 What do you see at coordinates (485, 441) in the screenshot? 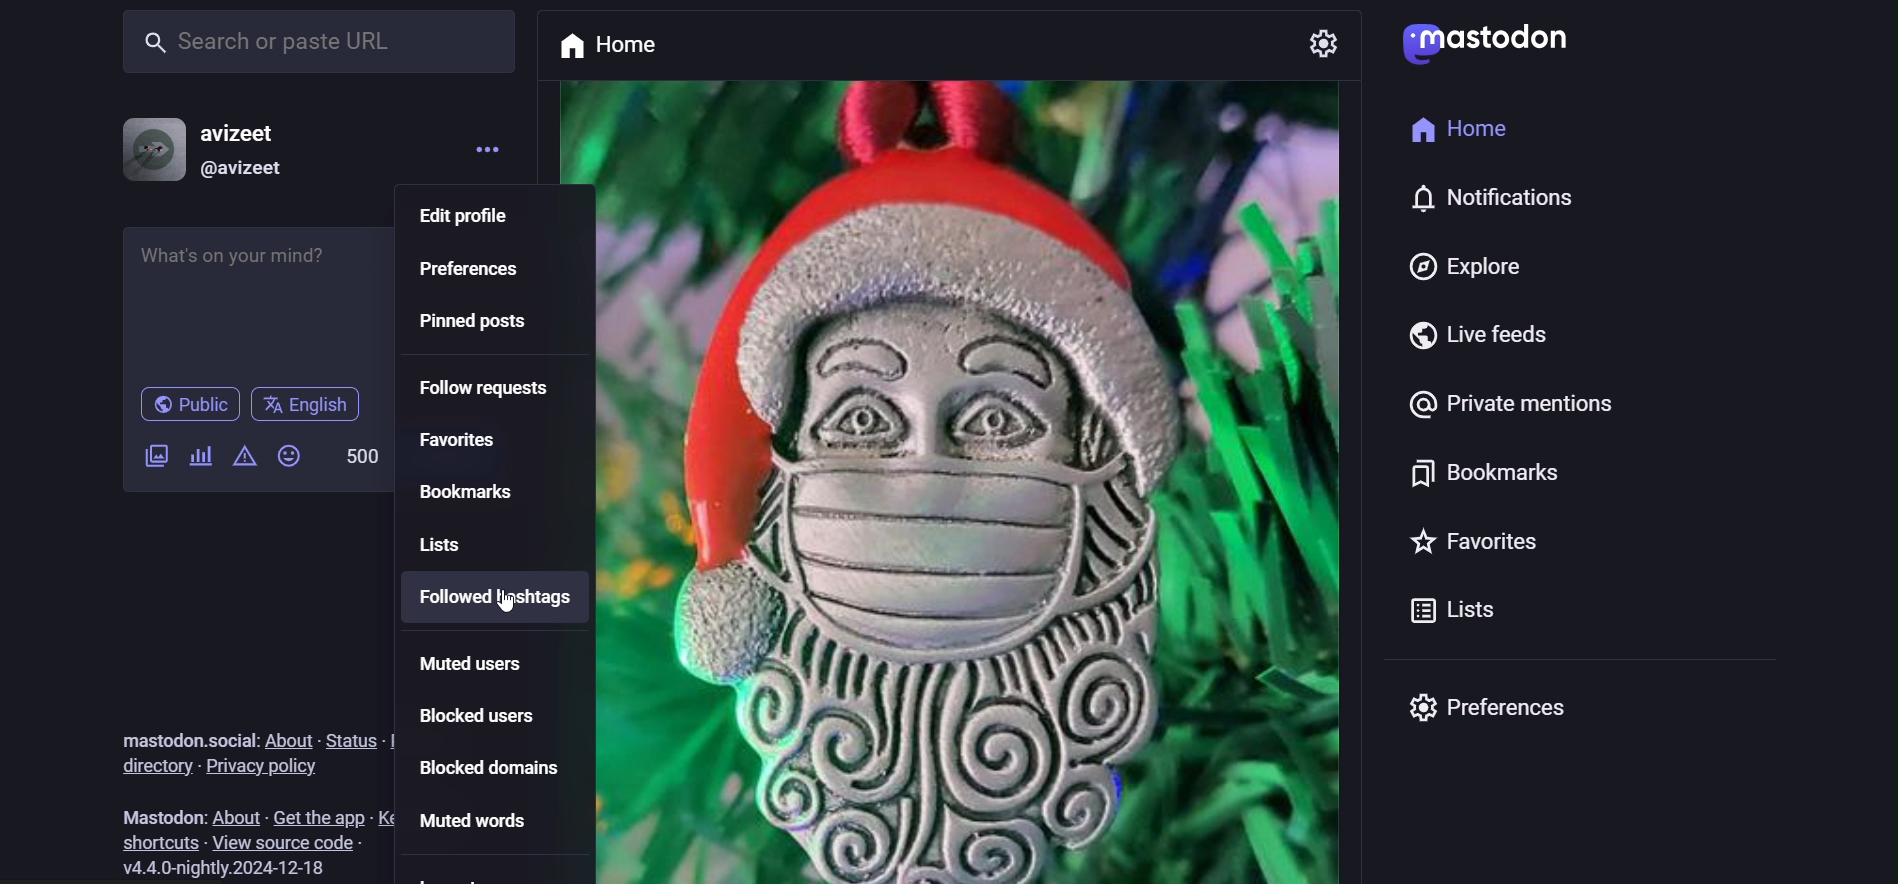
I see `favorites` at bounding box center [485, 441].